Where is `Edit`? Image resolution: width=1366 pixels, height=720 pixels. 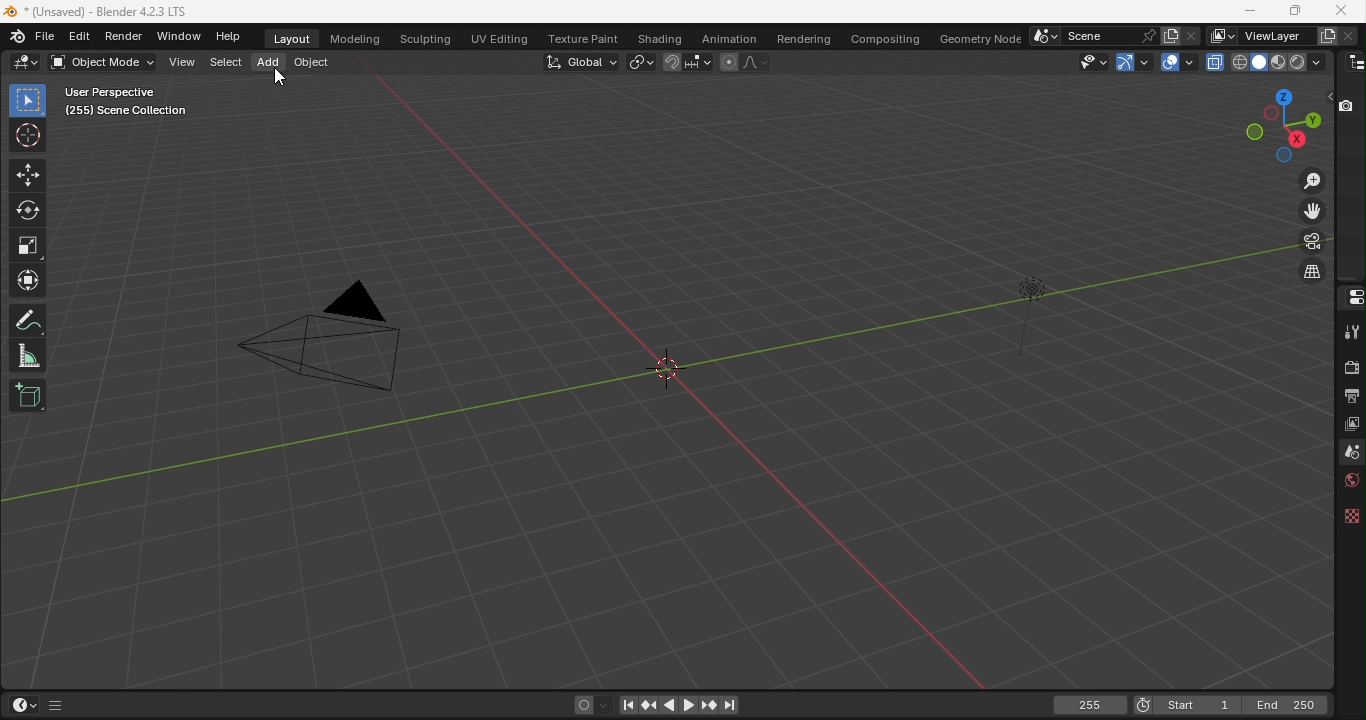 Edit is located at coordinates (82, 36).